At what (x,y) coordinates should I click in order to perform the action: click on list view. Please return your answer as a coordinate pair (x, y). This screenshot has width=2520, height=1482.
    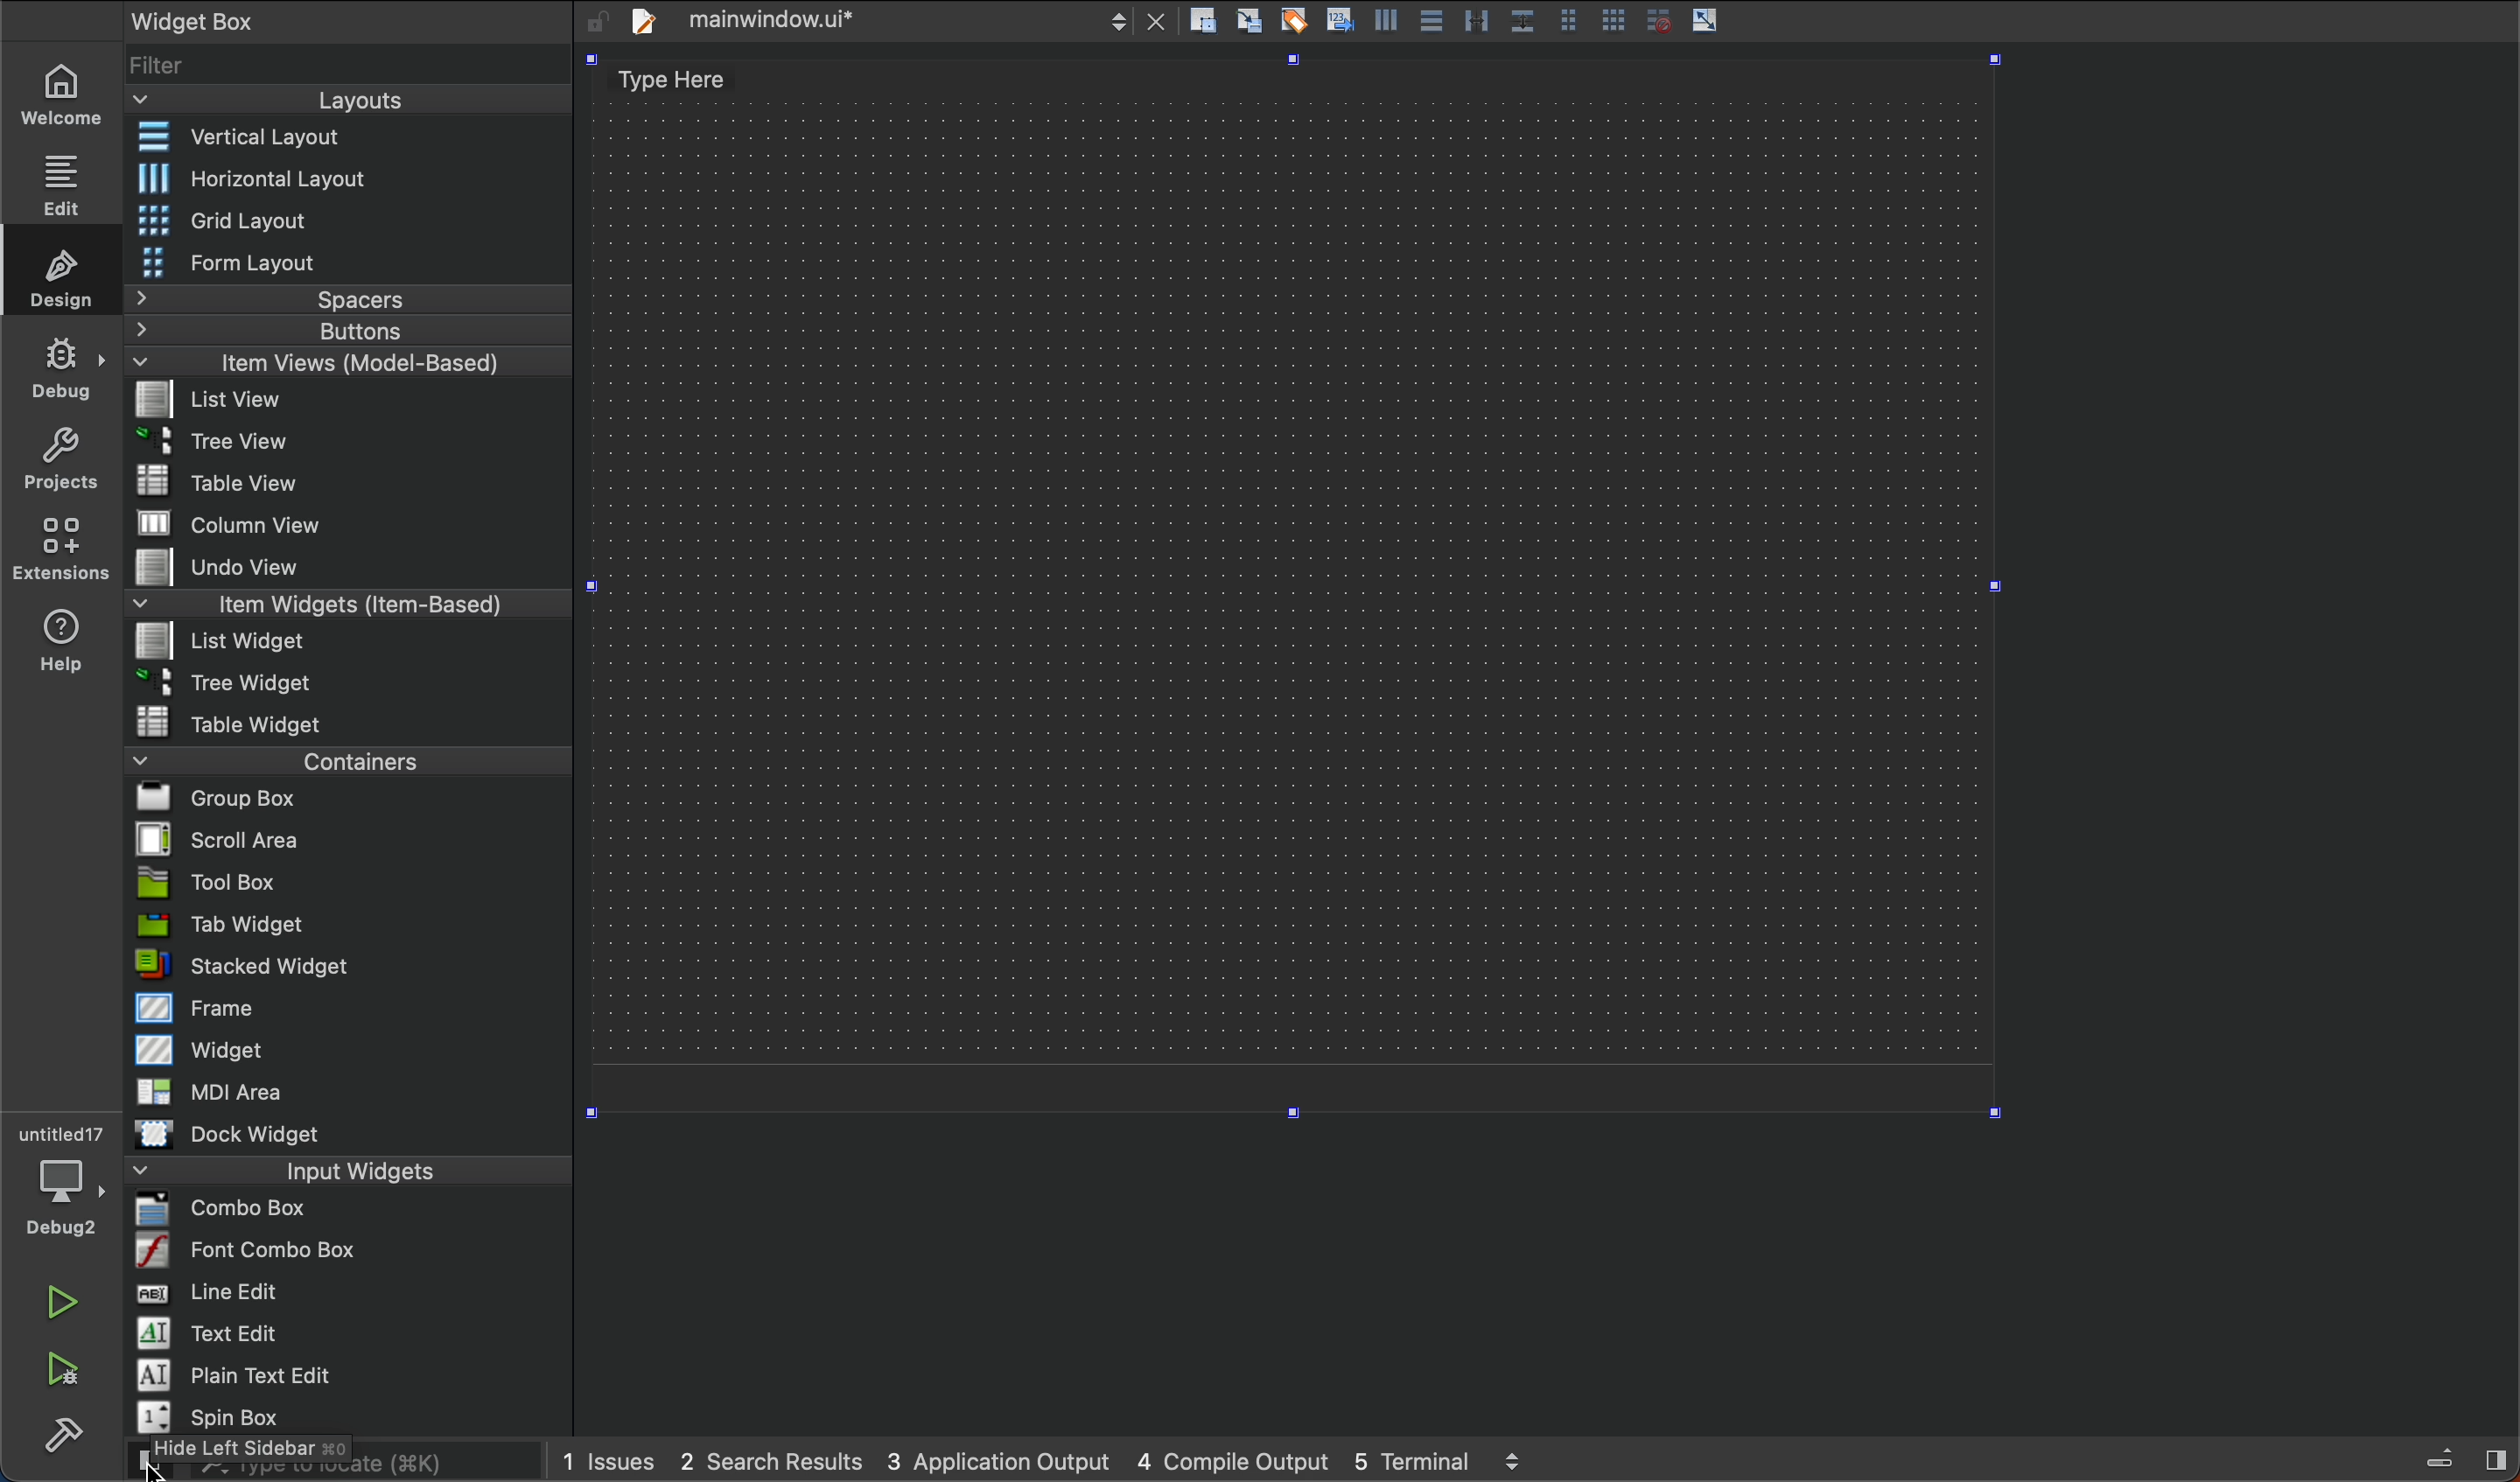
    Looking at the image, I should click on (237, 399).